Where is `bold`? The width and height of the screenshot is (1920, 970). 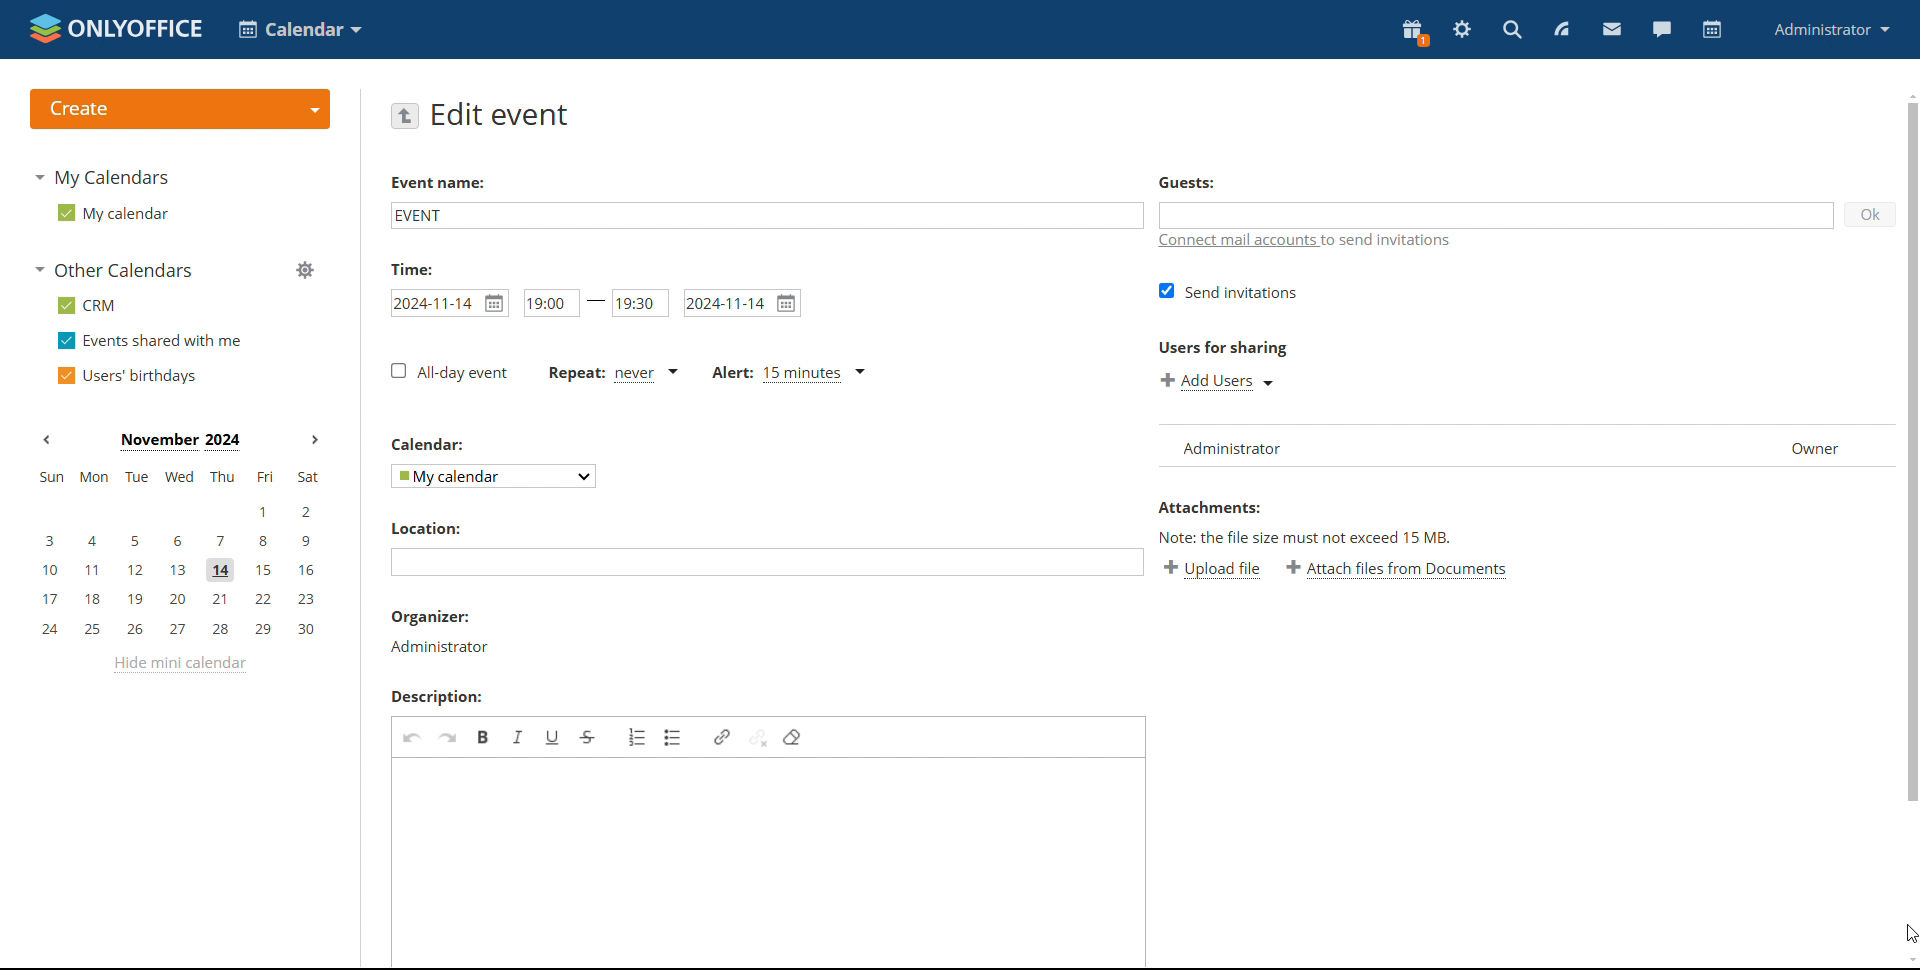 bold is located at coordinates (483, 736).